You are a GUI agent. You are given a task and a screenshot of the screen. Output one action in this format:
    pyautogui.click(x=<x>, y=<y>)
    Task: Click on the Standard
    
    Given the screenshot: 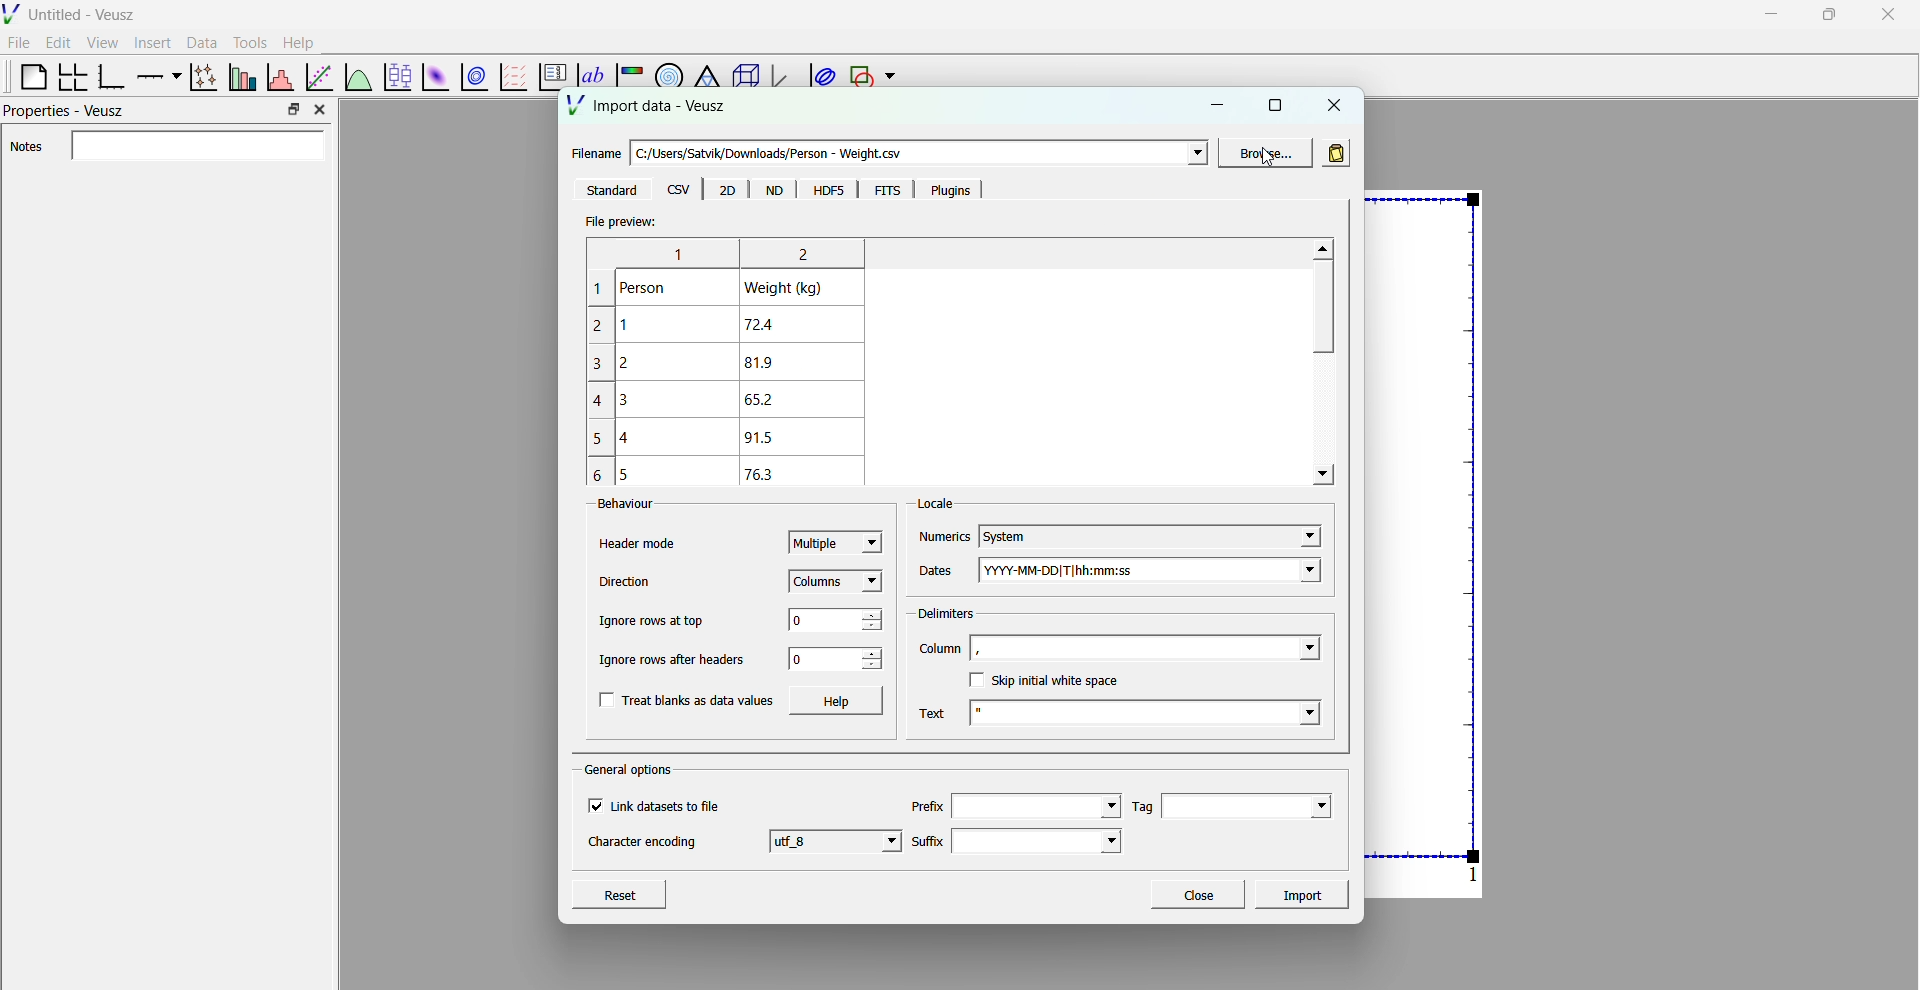 What is the action you would take?
    pyautogui.click(x=610, y=190)
    